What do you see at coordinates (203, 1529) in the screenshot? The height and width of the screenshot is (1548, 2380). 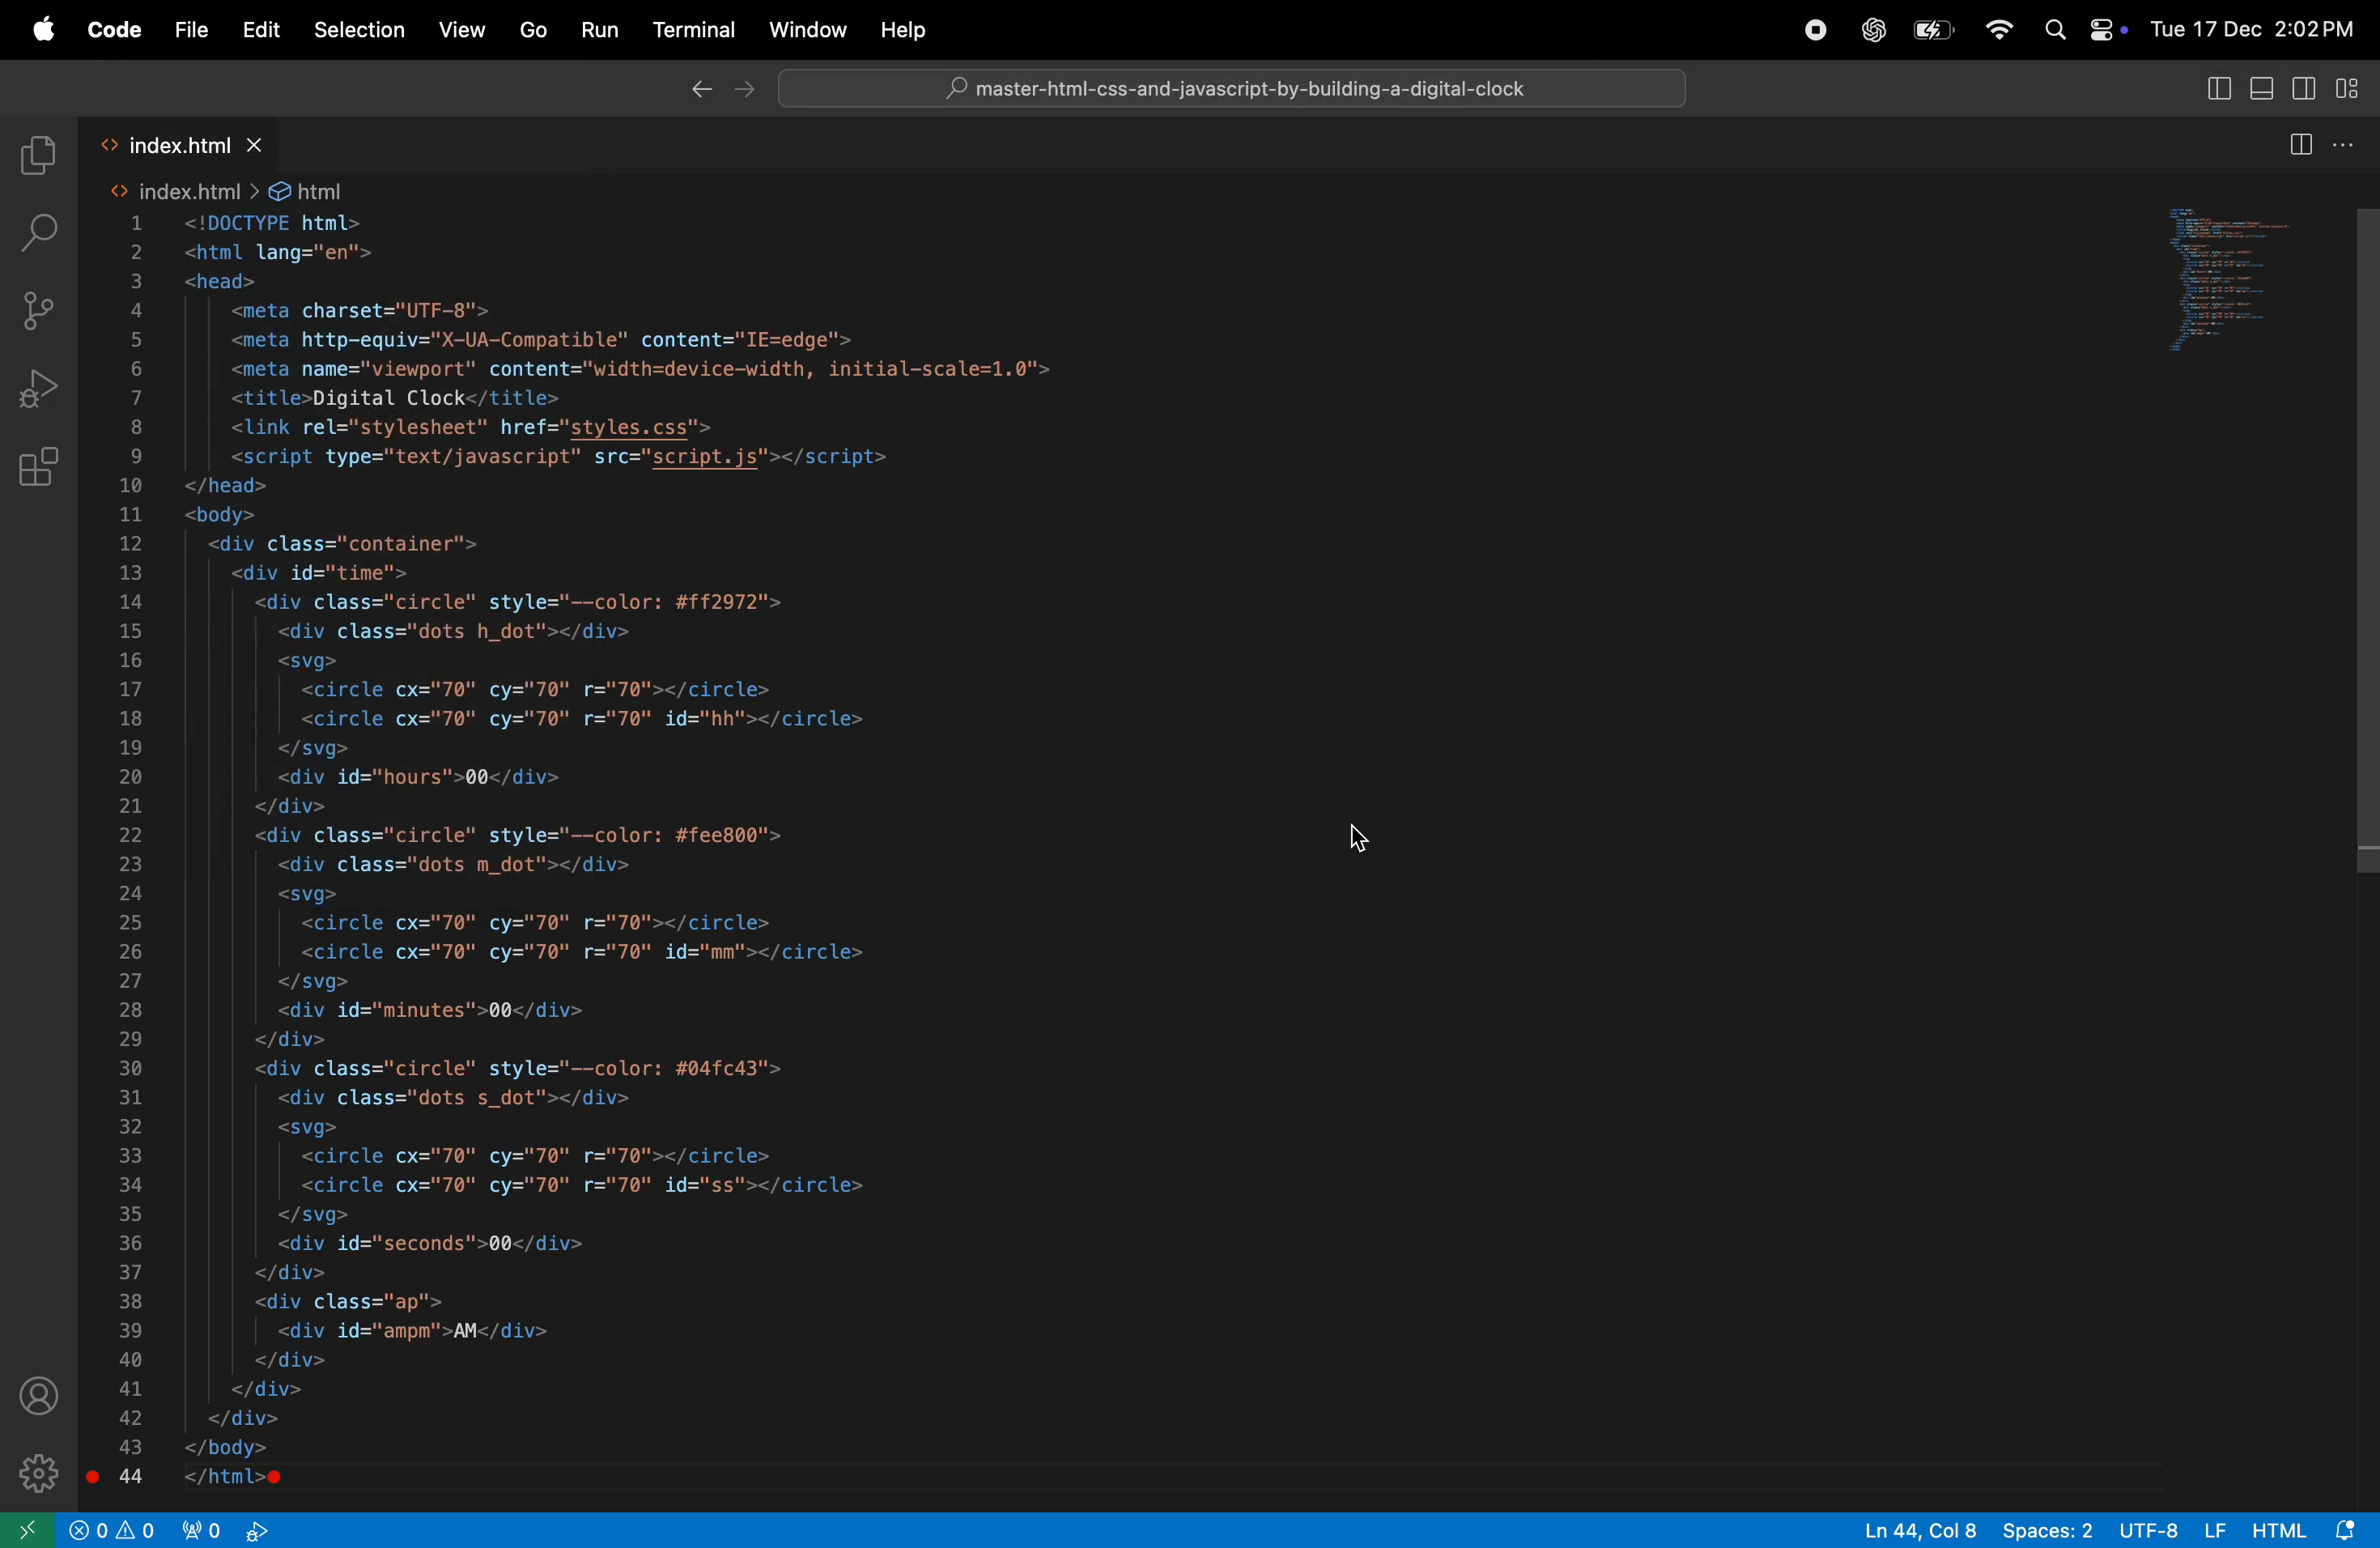 I see `port` at bounding box center [203, 1529].